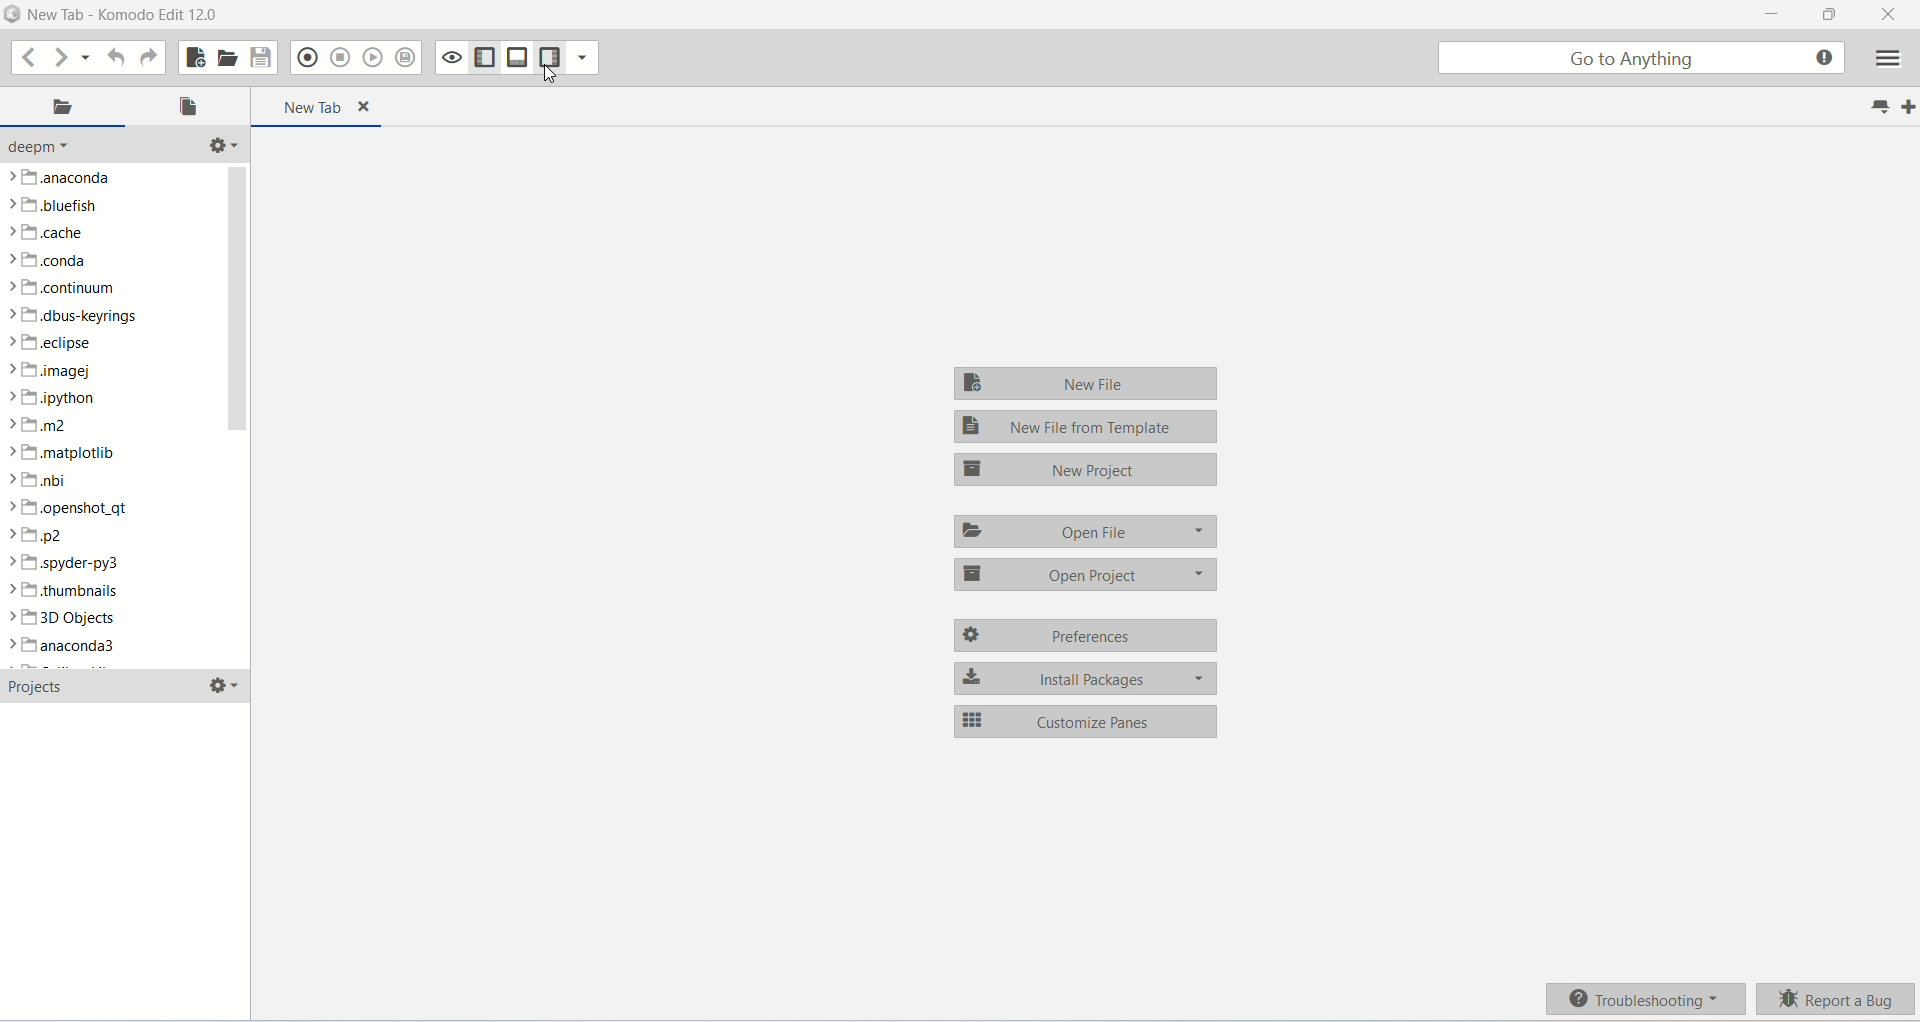 This screenshot has height=1022, width=1920. What do you see at coordinates (56, 398) in the screenshot?
I see `ipython` at bounding box center [56, 398].